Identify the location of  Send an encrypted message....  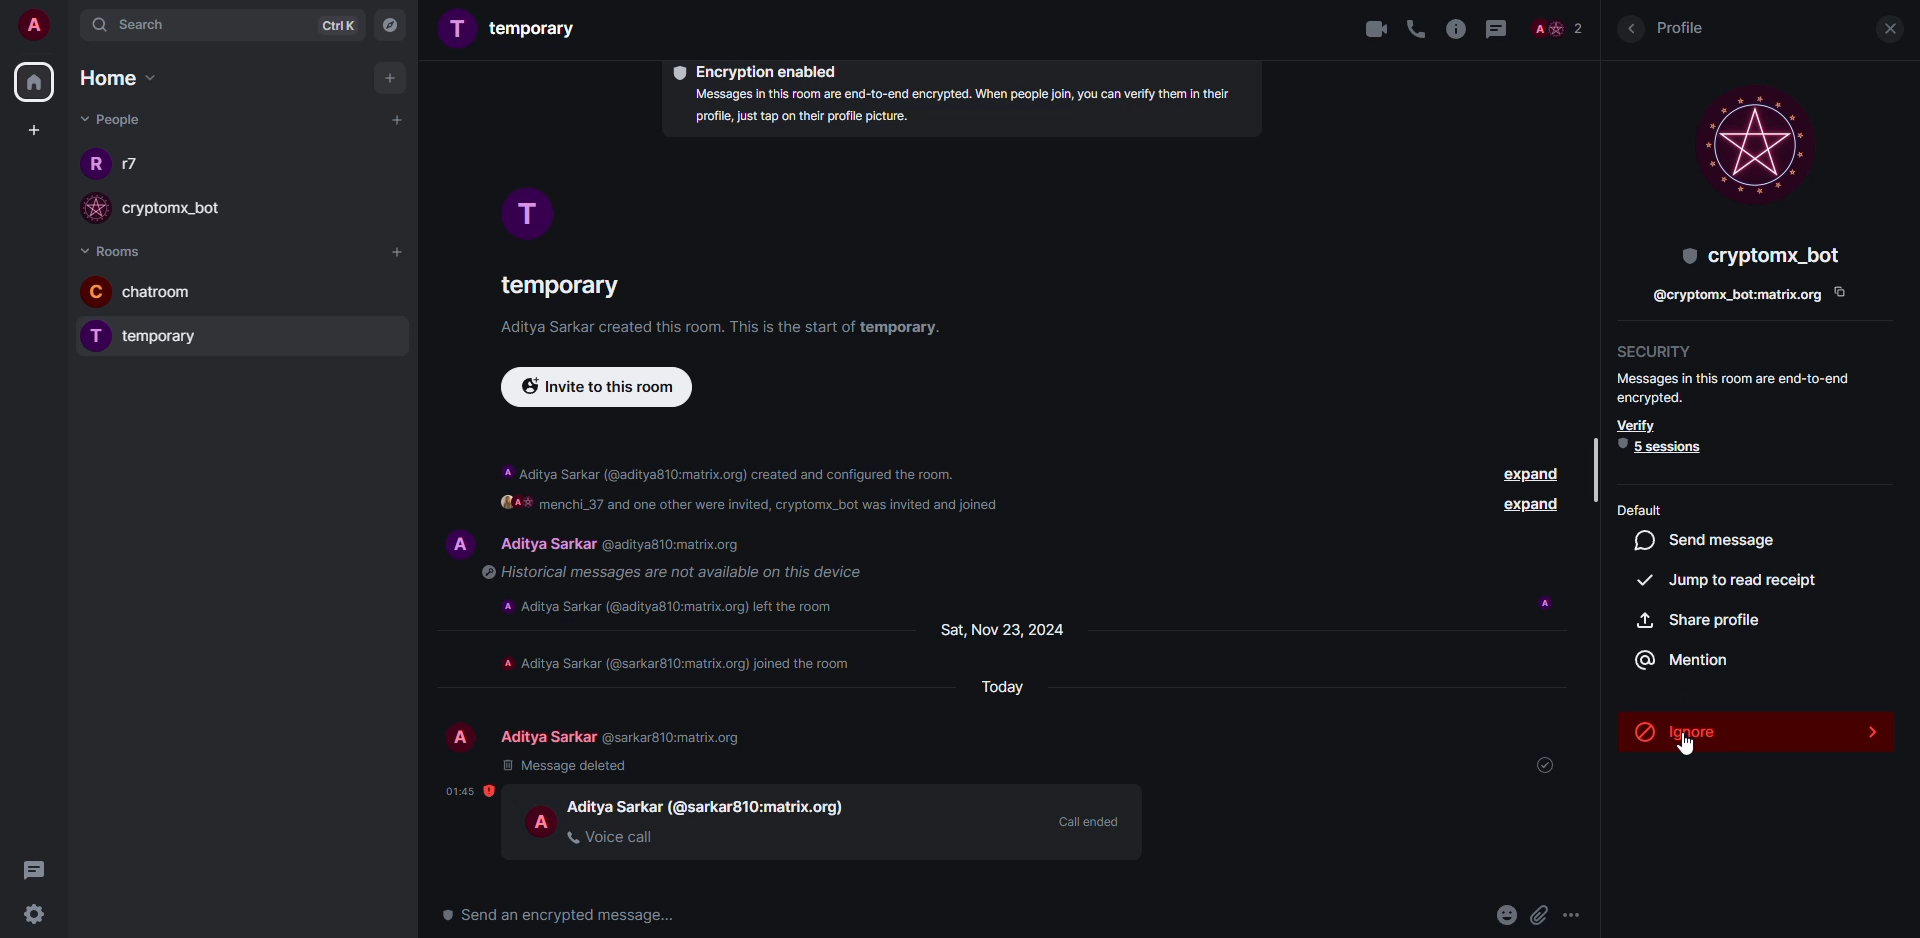
(560, 916).